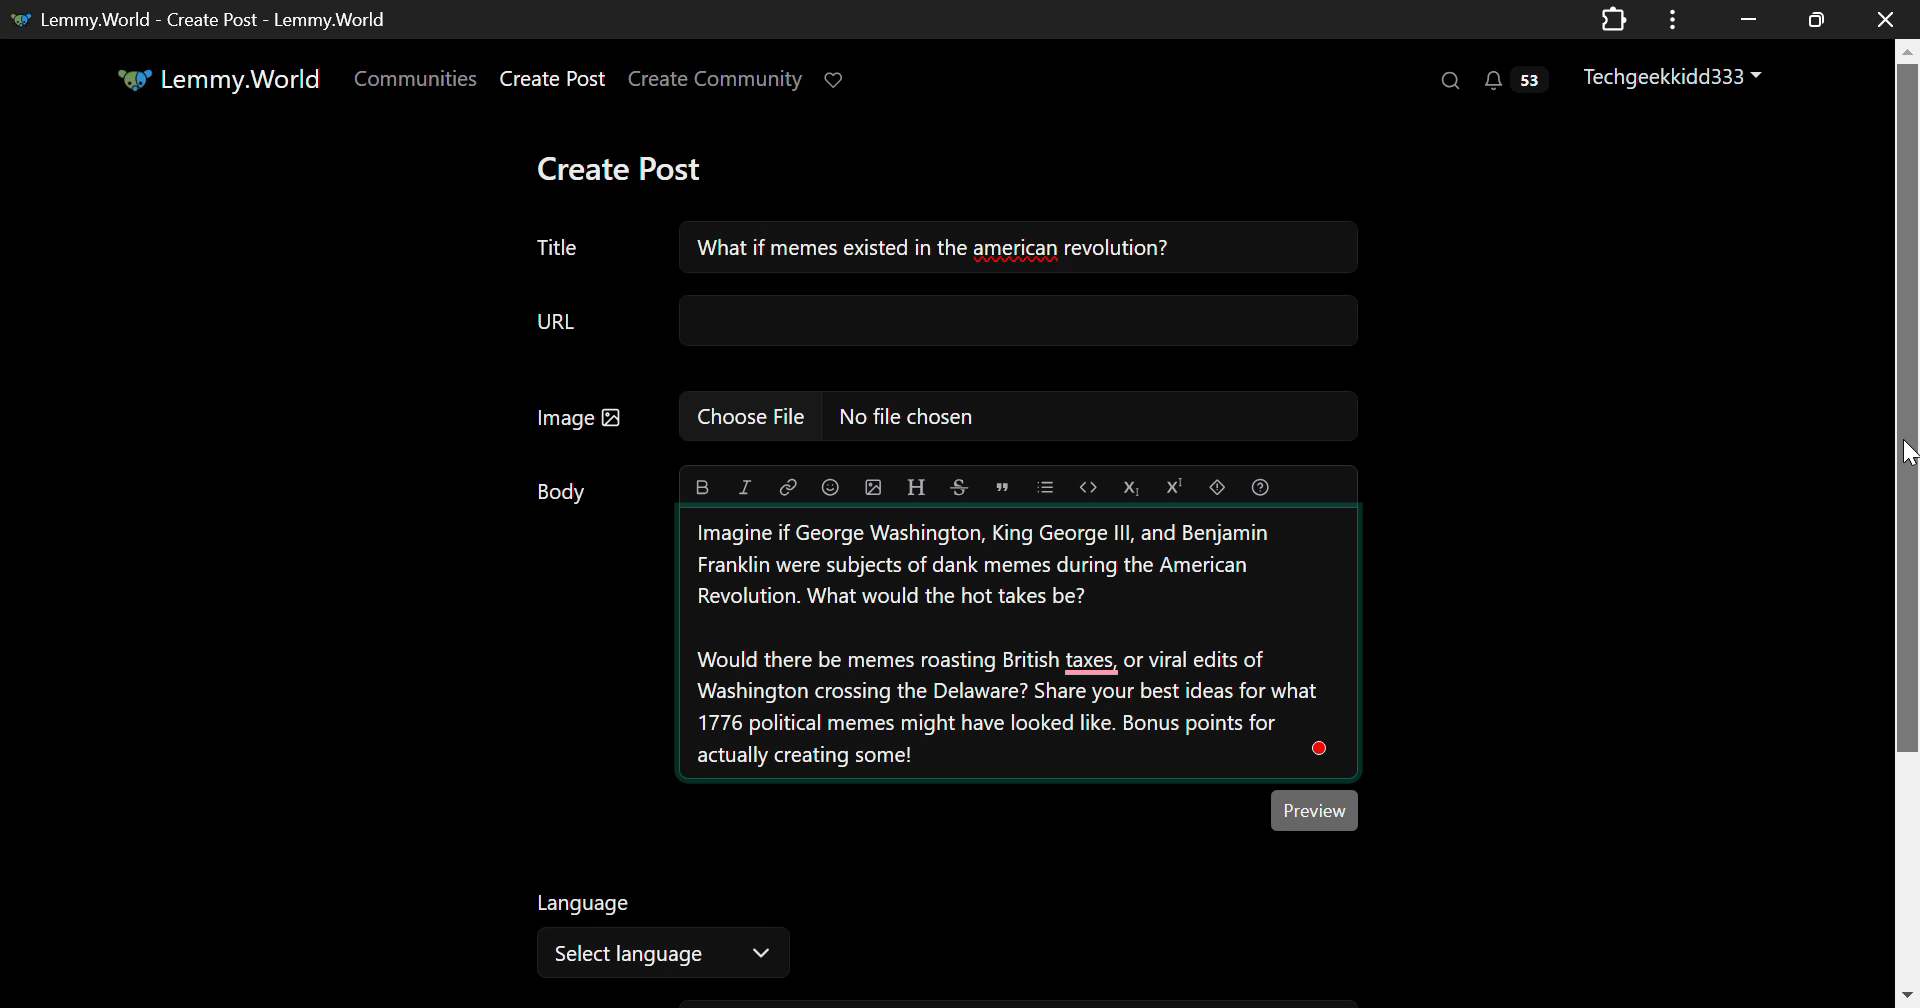 The image size is (1920, 1008). Describe the element at coordinates (1175, 487) in the screenshot. I see `Superscript` at that location.